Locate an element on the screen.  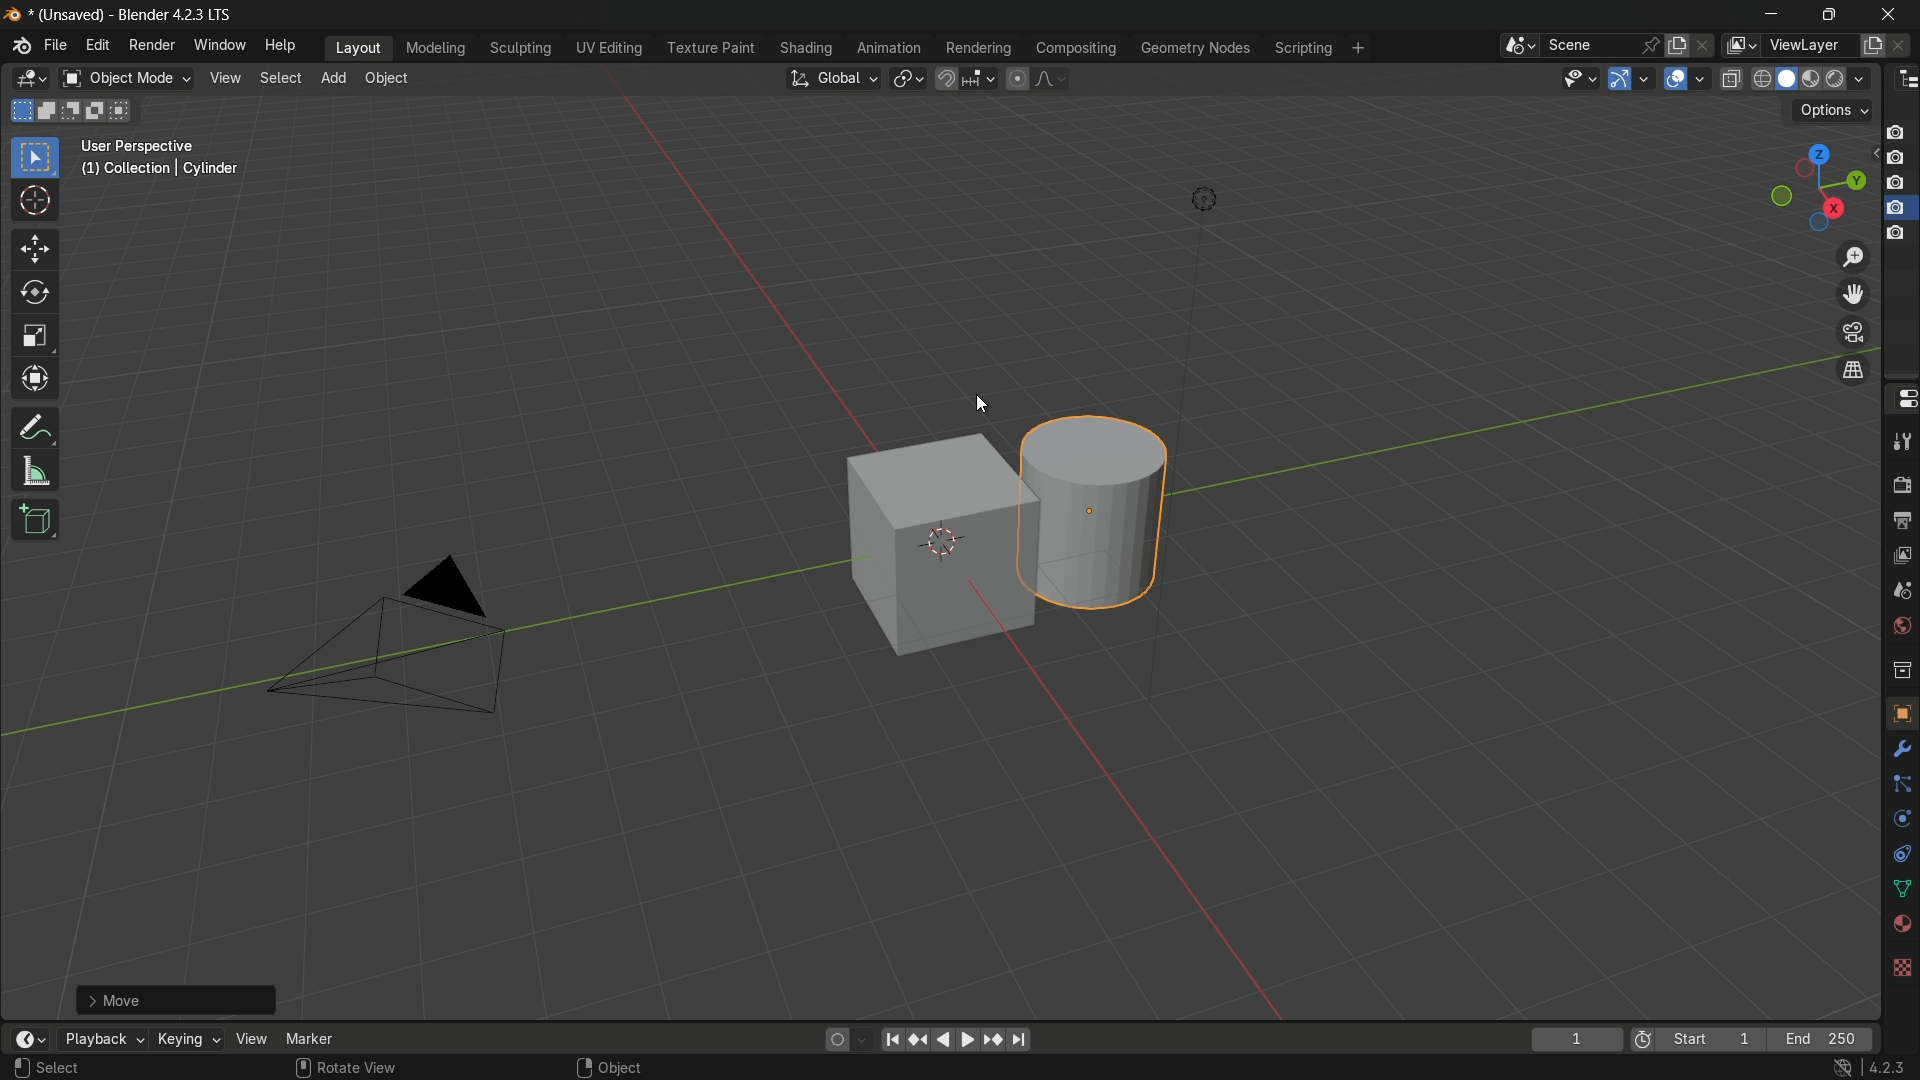
toggle x-ray is located at coordinates (1732, 78).